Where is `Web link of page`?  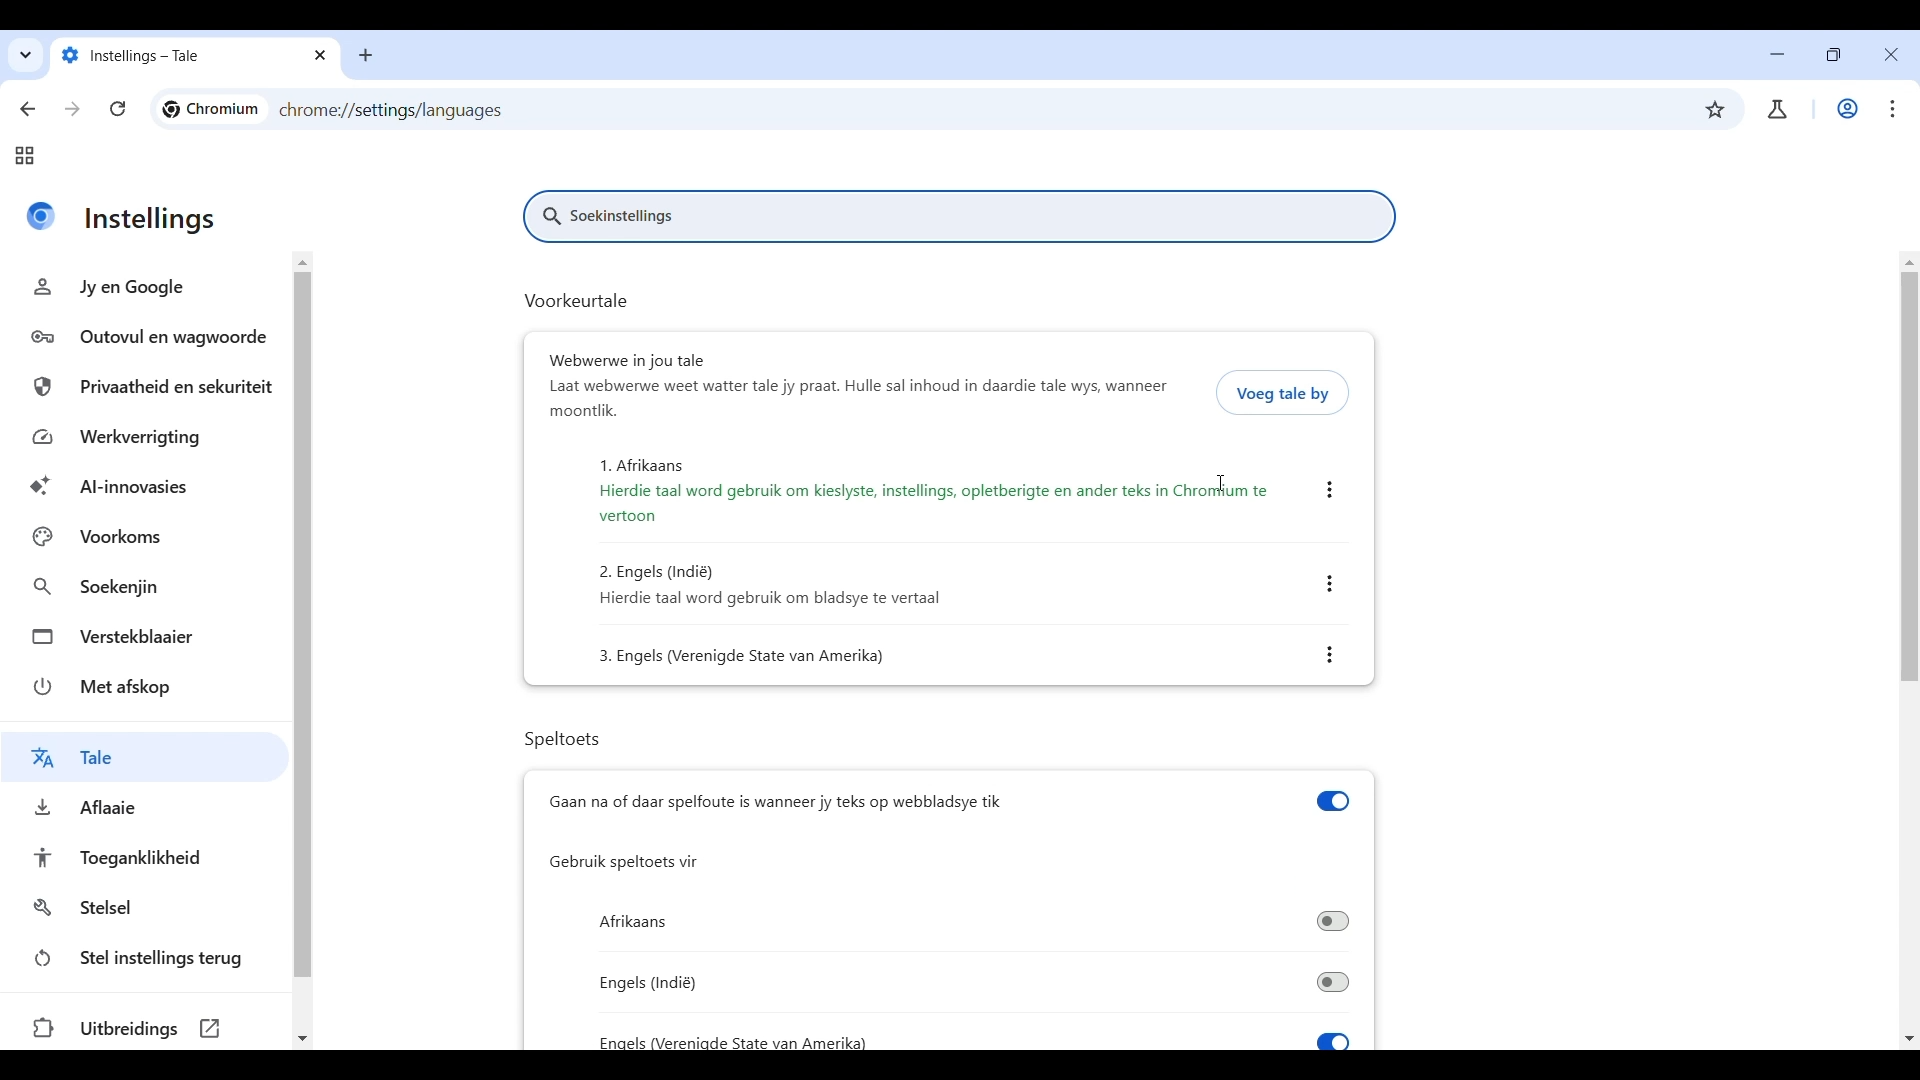
Web link of page is located at coordinates (392, 111).